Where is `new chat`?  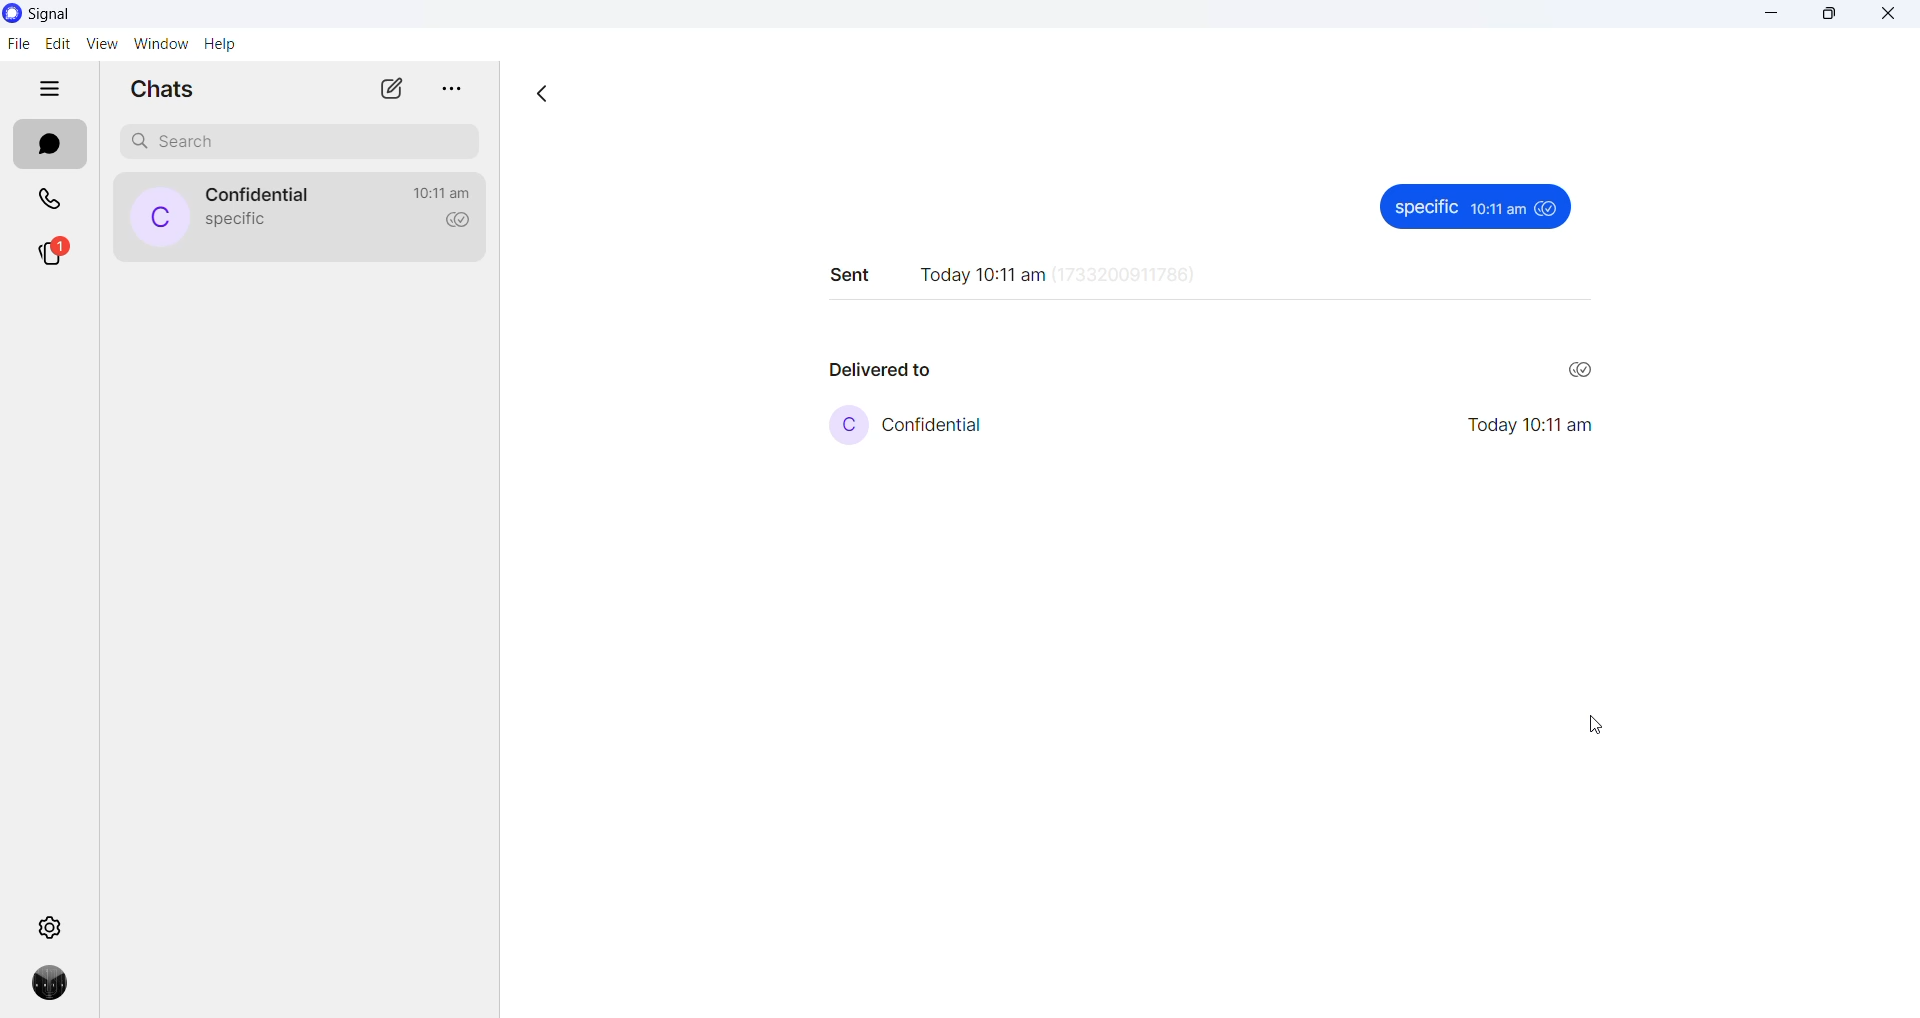 new chat is located at coordinates (393, 89).